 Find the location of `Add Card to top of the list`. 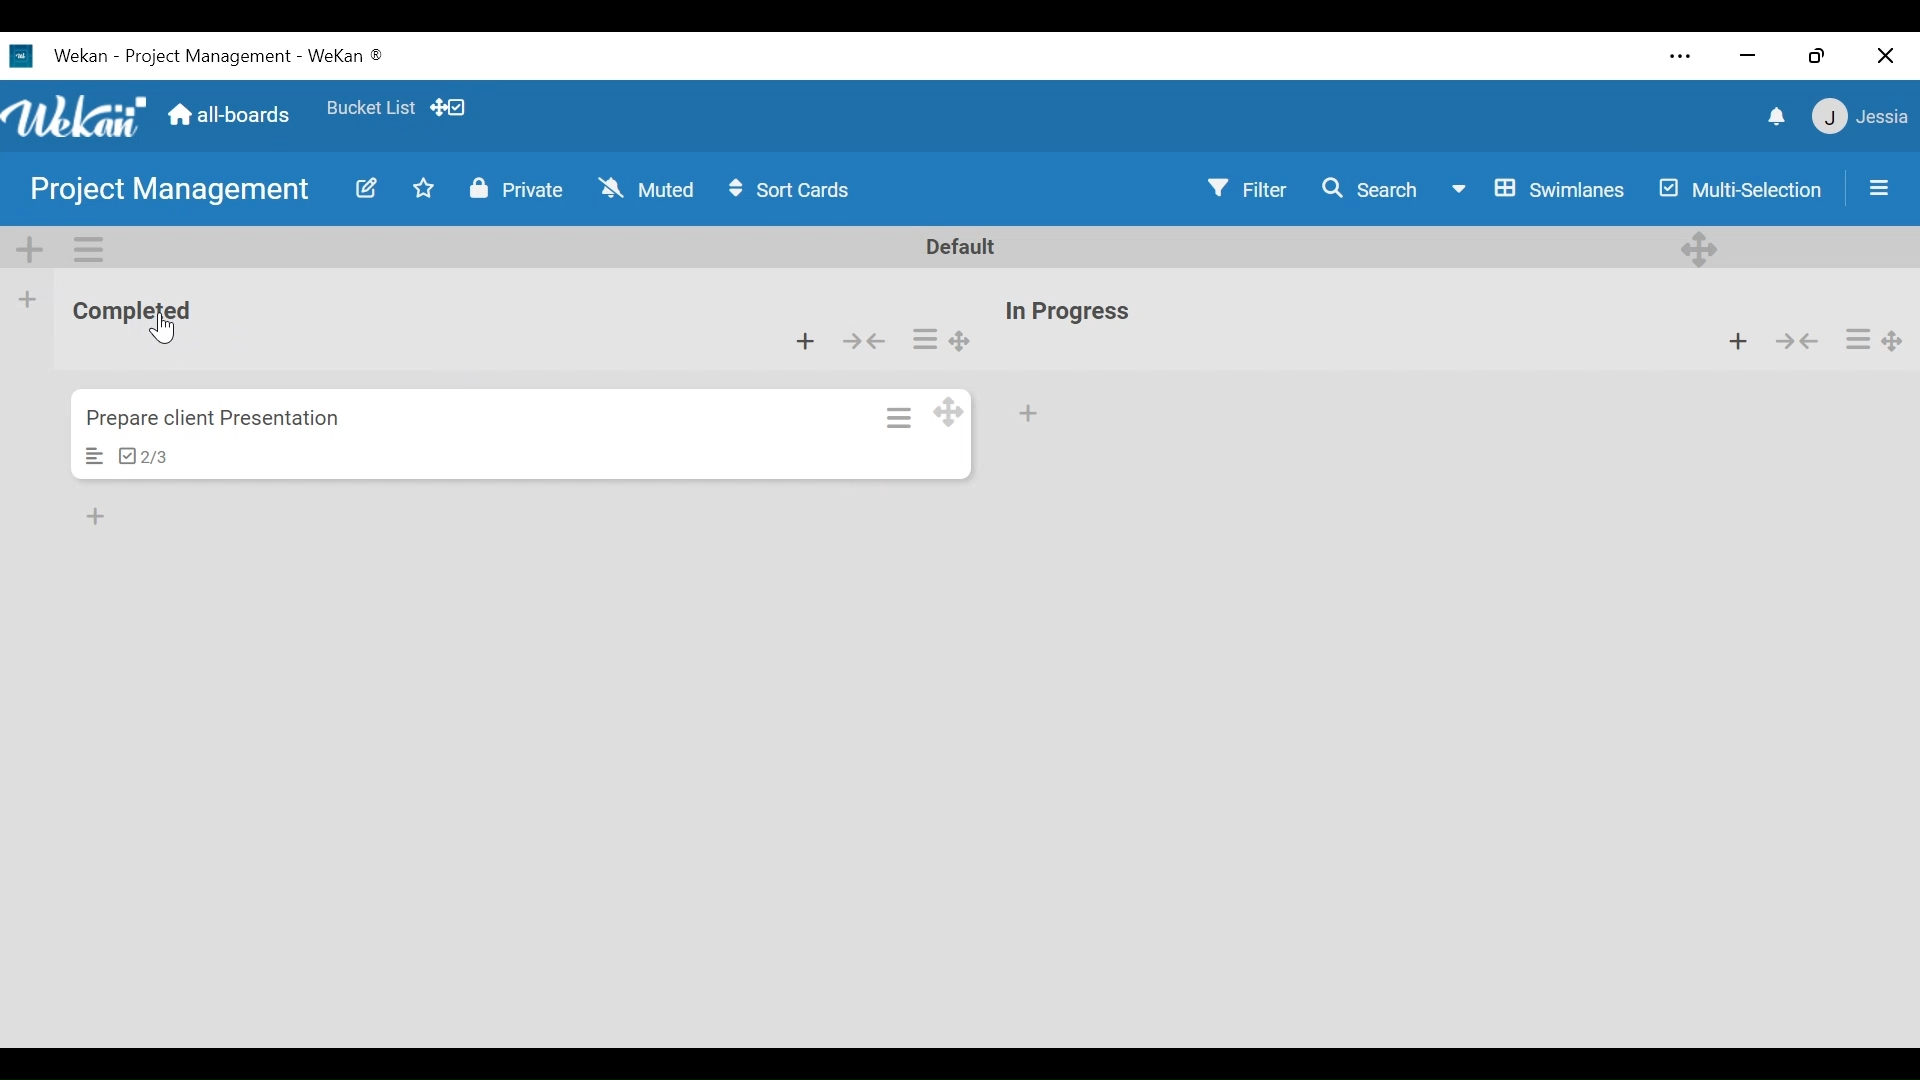

Add Card to top of the list is located at coordinates (807, 343).